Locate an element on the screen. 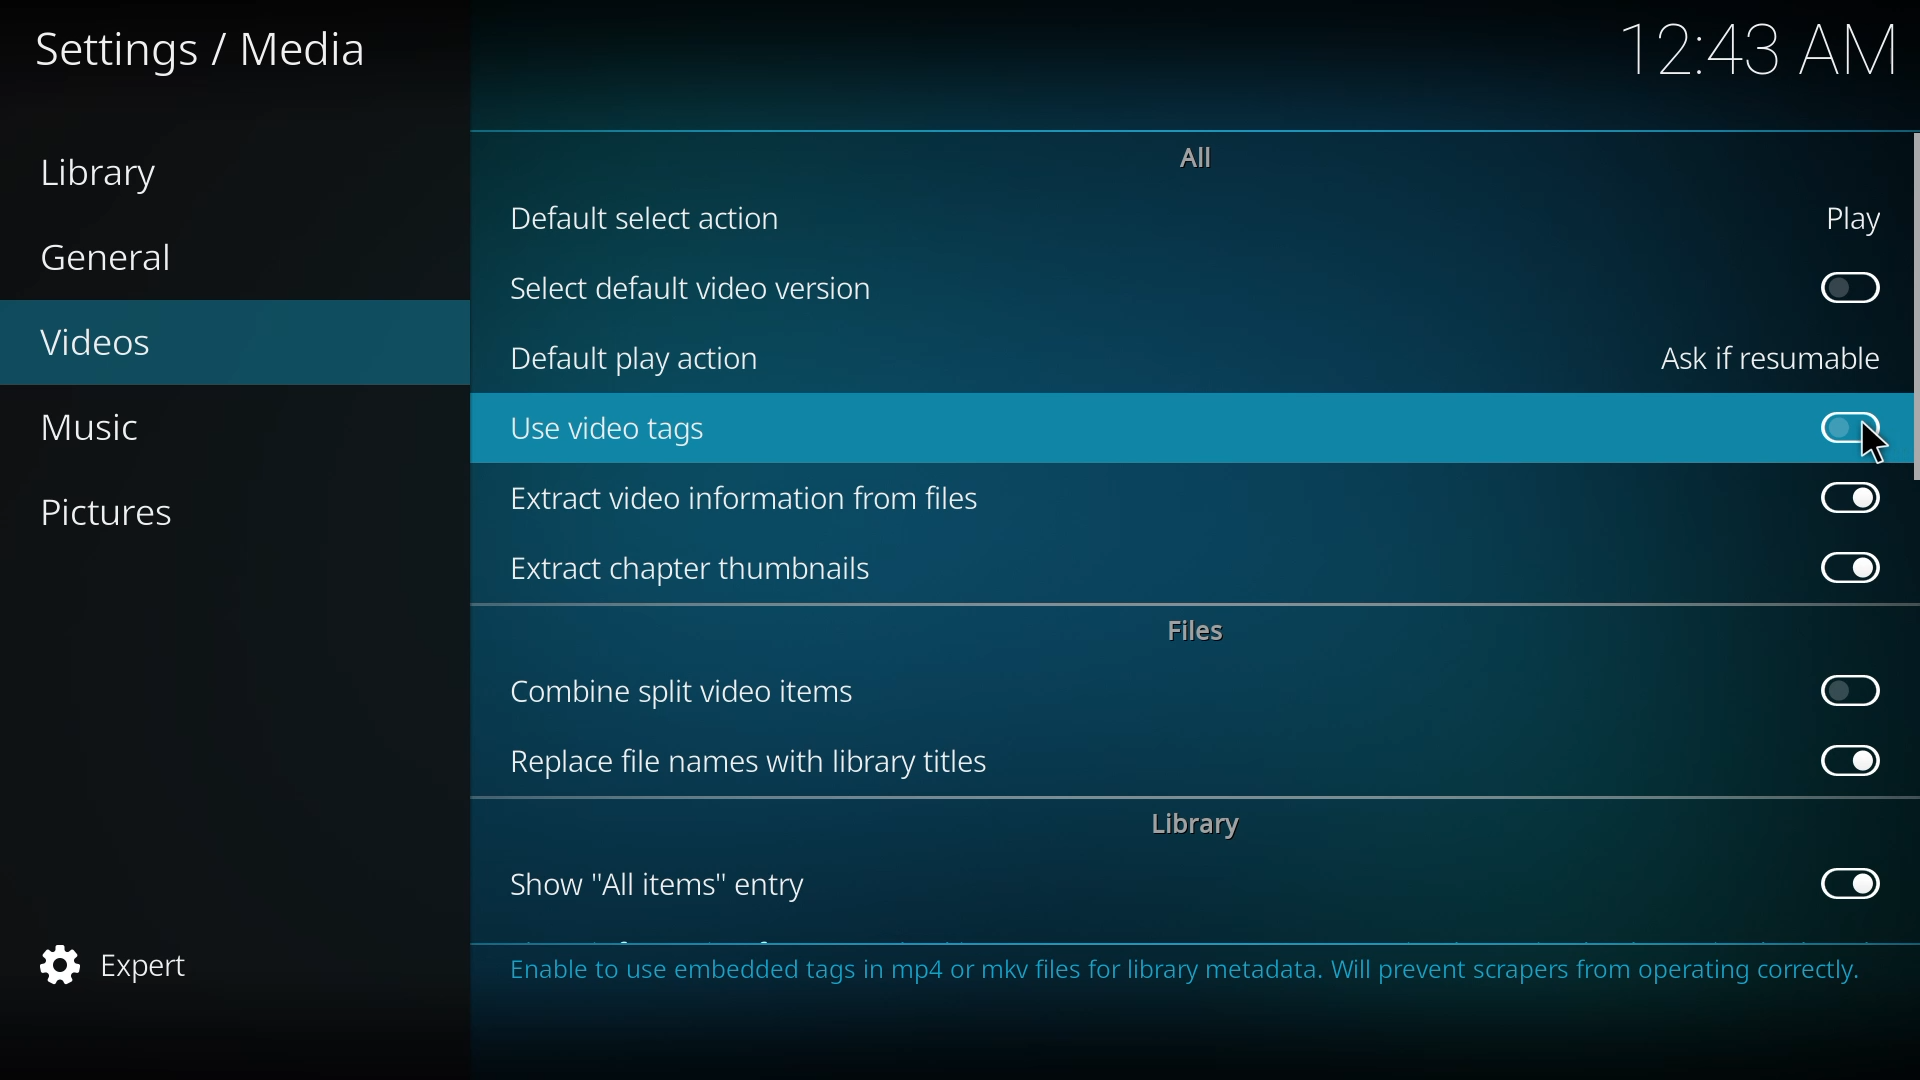  library is located at coordinates (1201, 825).